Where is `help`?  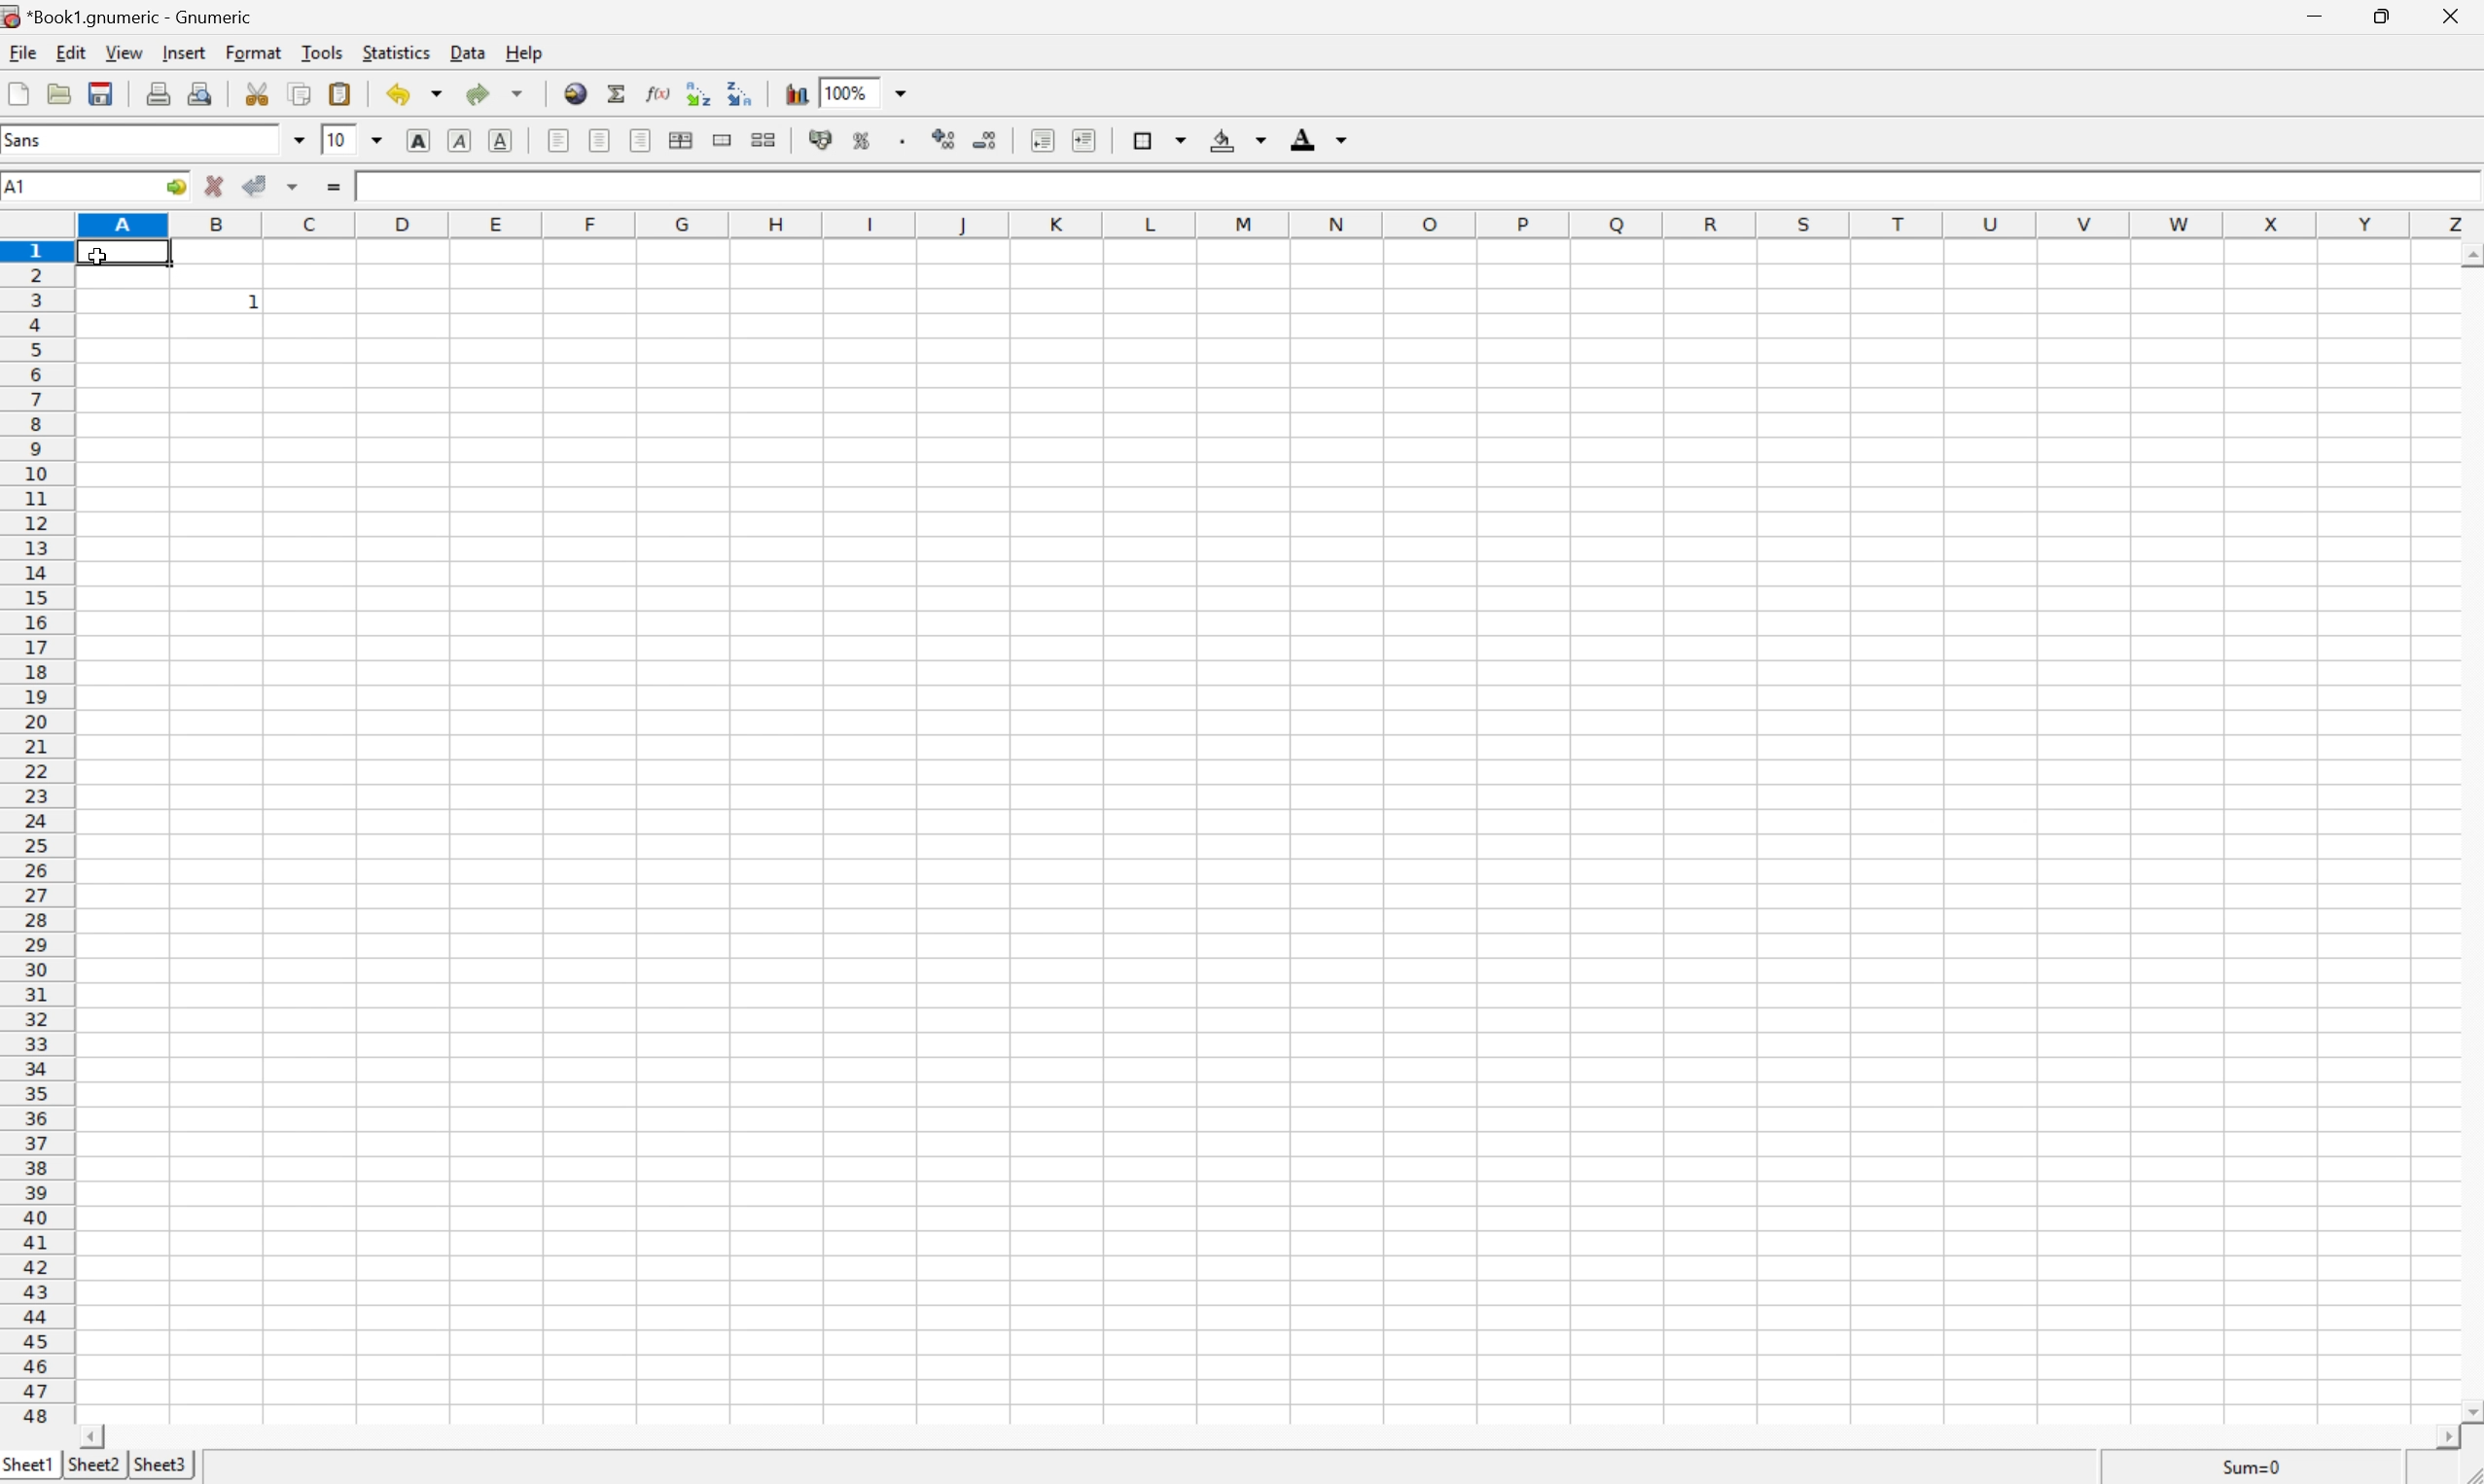 help is located at coordinates (523, 53).